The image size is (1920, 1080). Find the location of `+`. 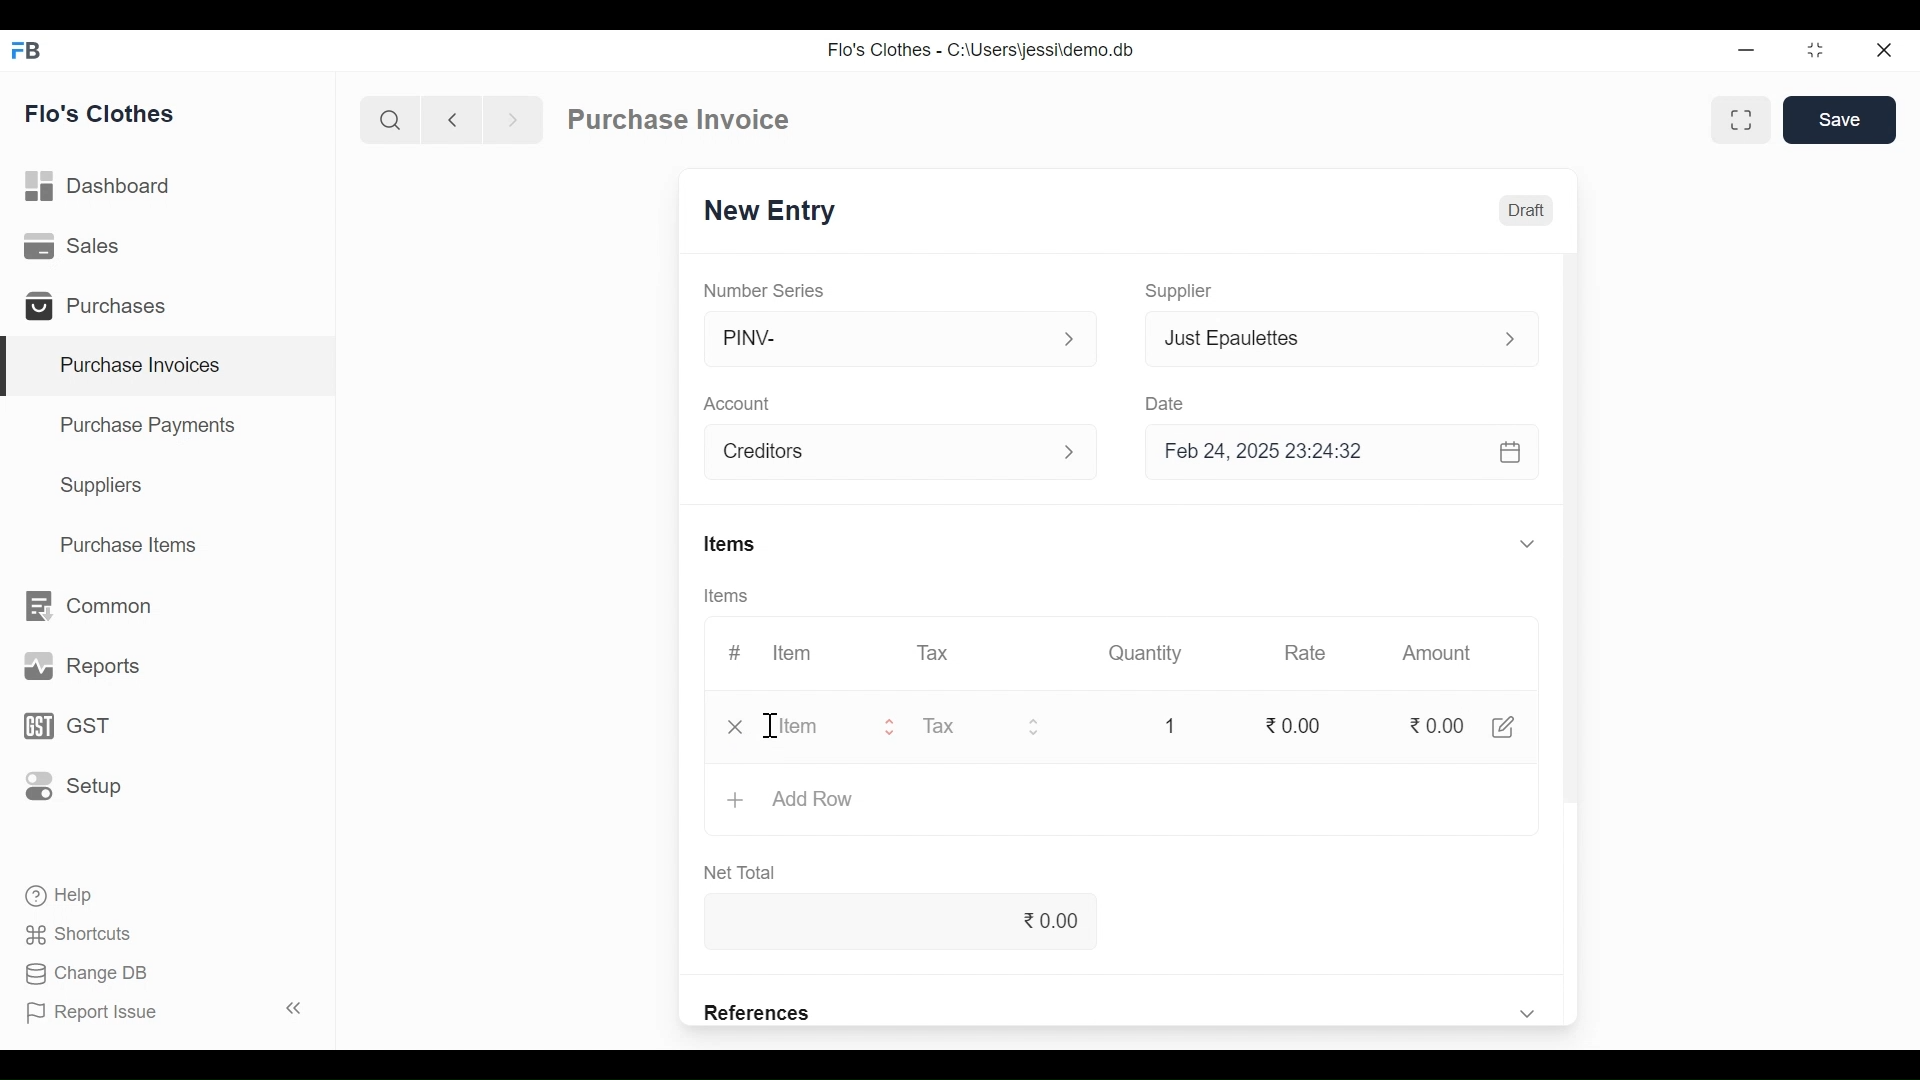

+ is located at coordinates (735, 802).